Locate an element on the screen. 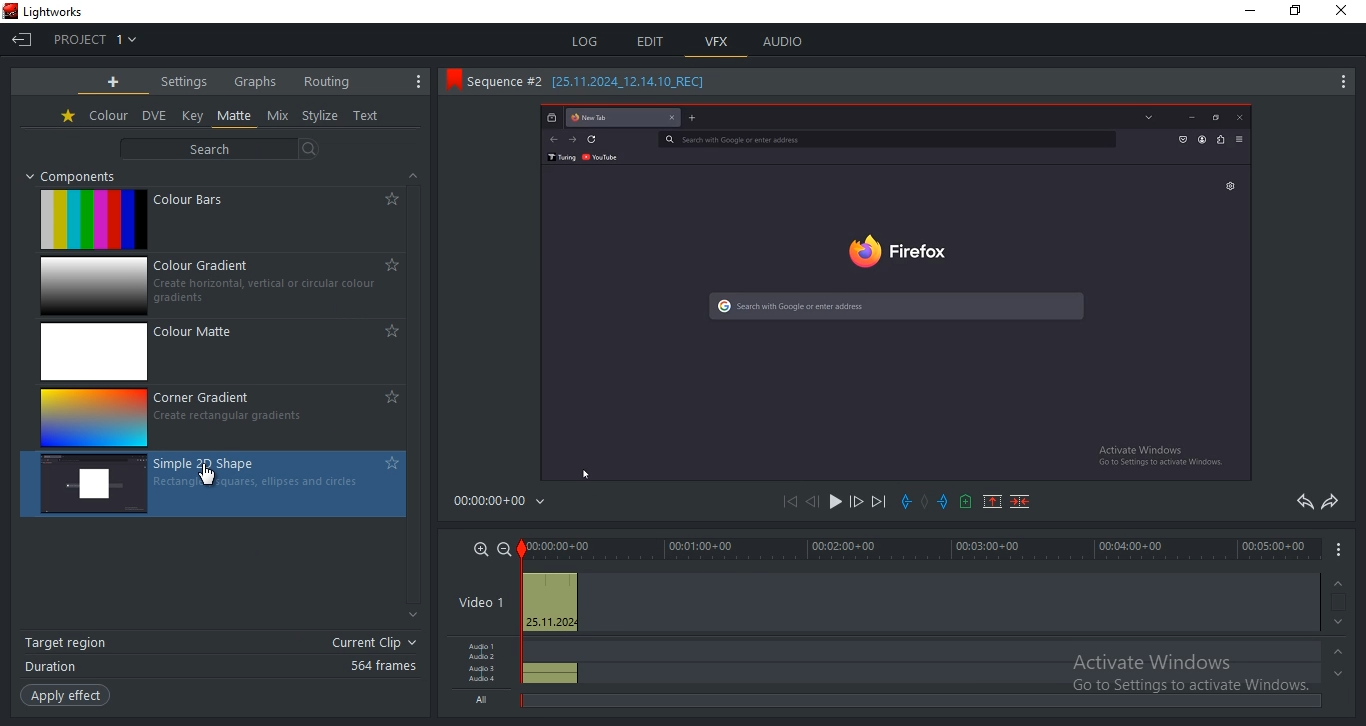 The height and width of the screenshot is (726, 1366). add an in mark is located at coordinates (907, 502).